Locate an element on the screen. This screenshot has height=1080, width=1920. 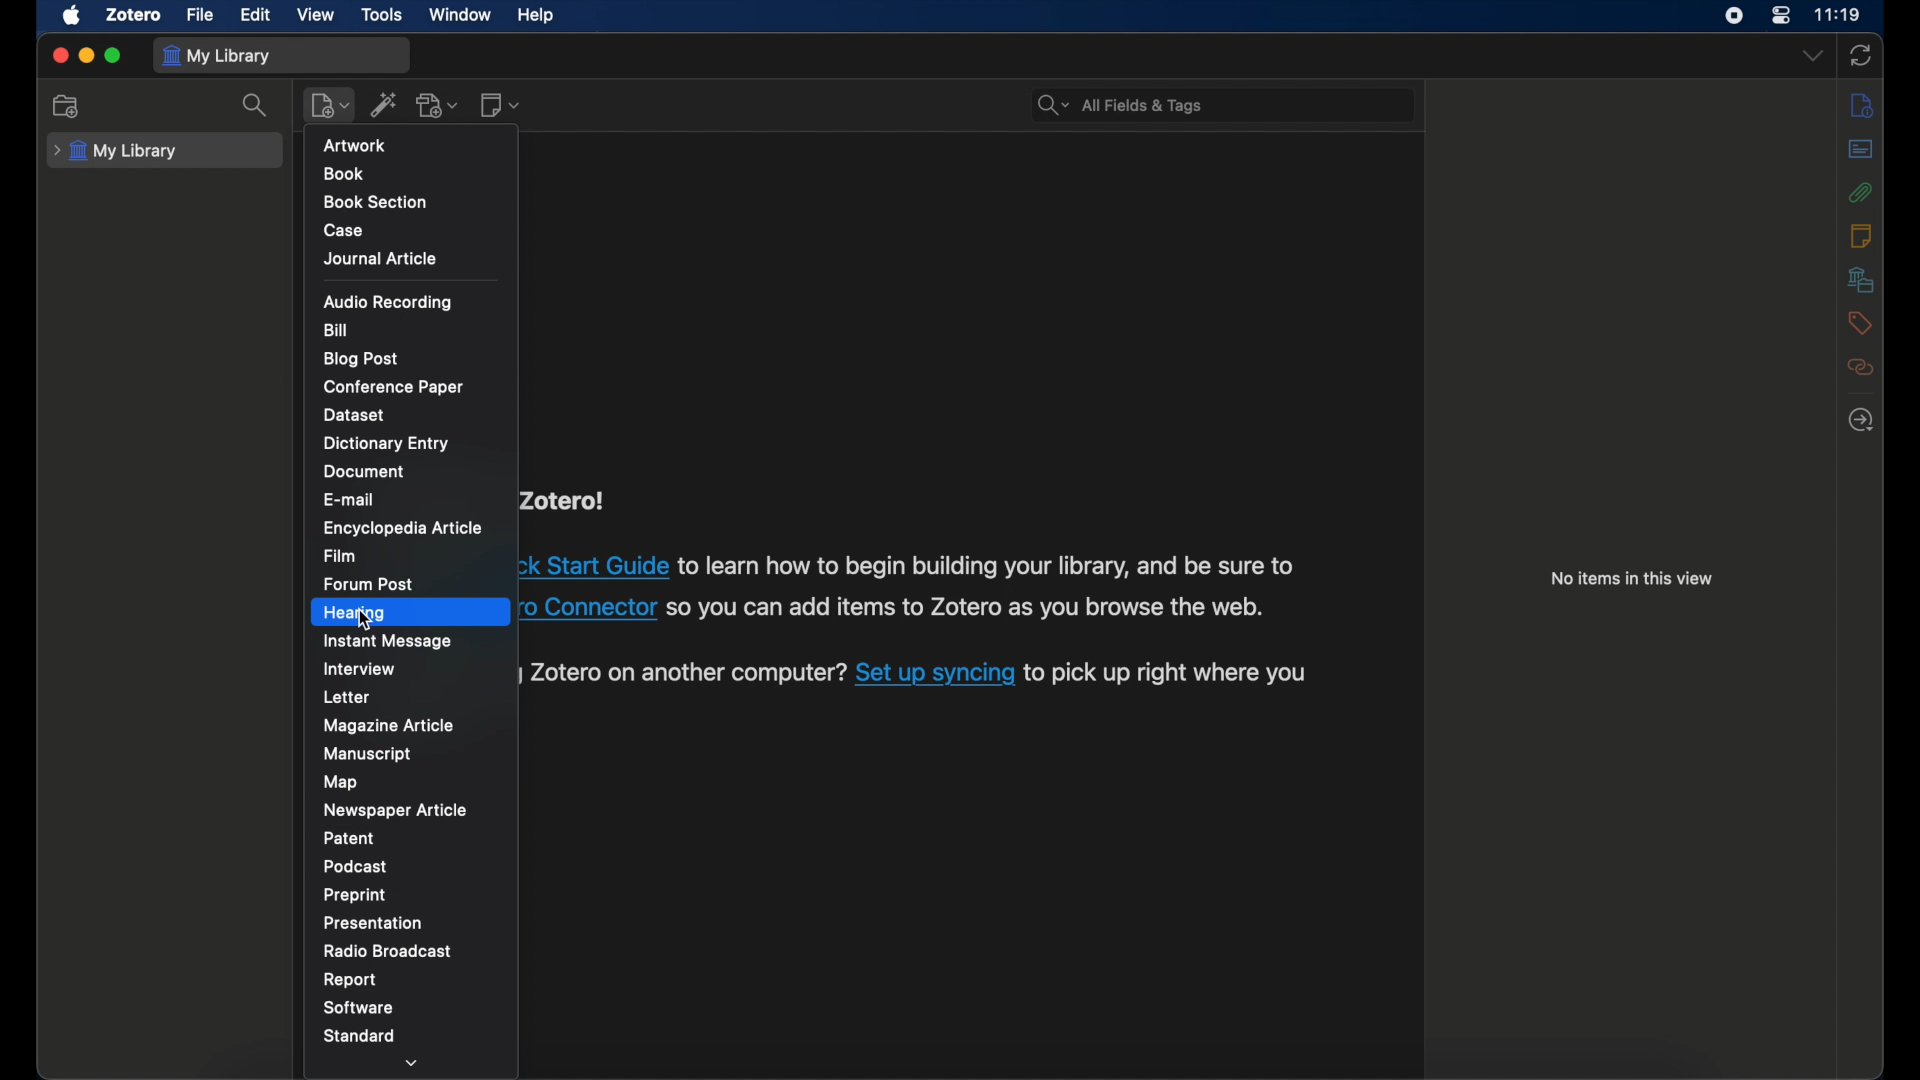
dictionary entry is located at coordinates (390, 444).